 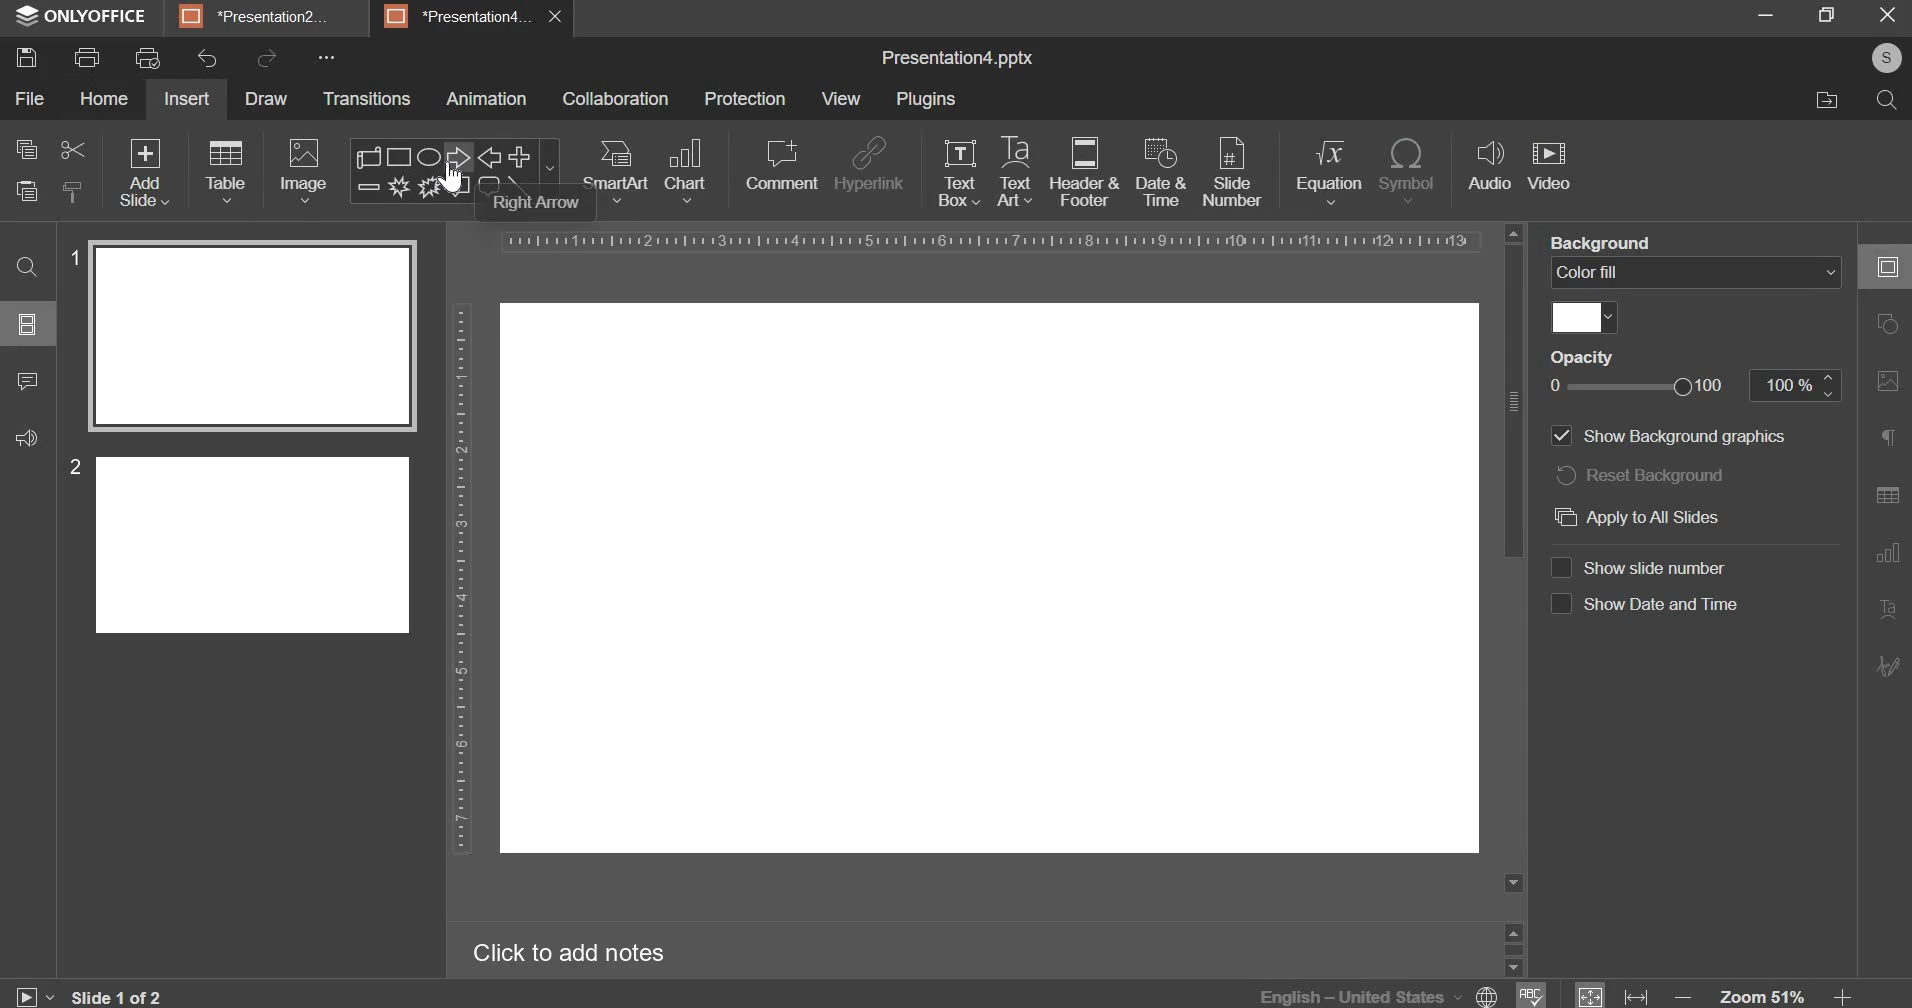 What do you see at coordinates (29, 389) in the screenshot?
I see `comment` at bounding box center [29, 389].